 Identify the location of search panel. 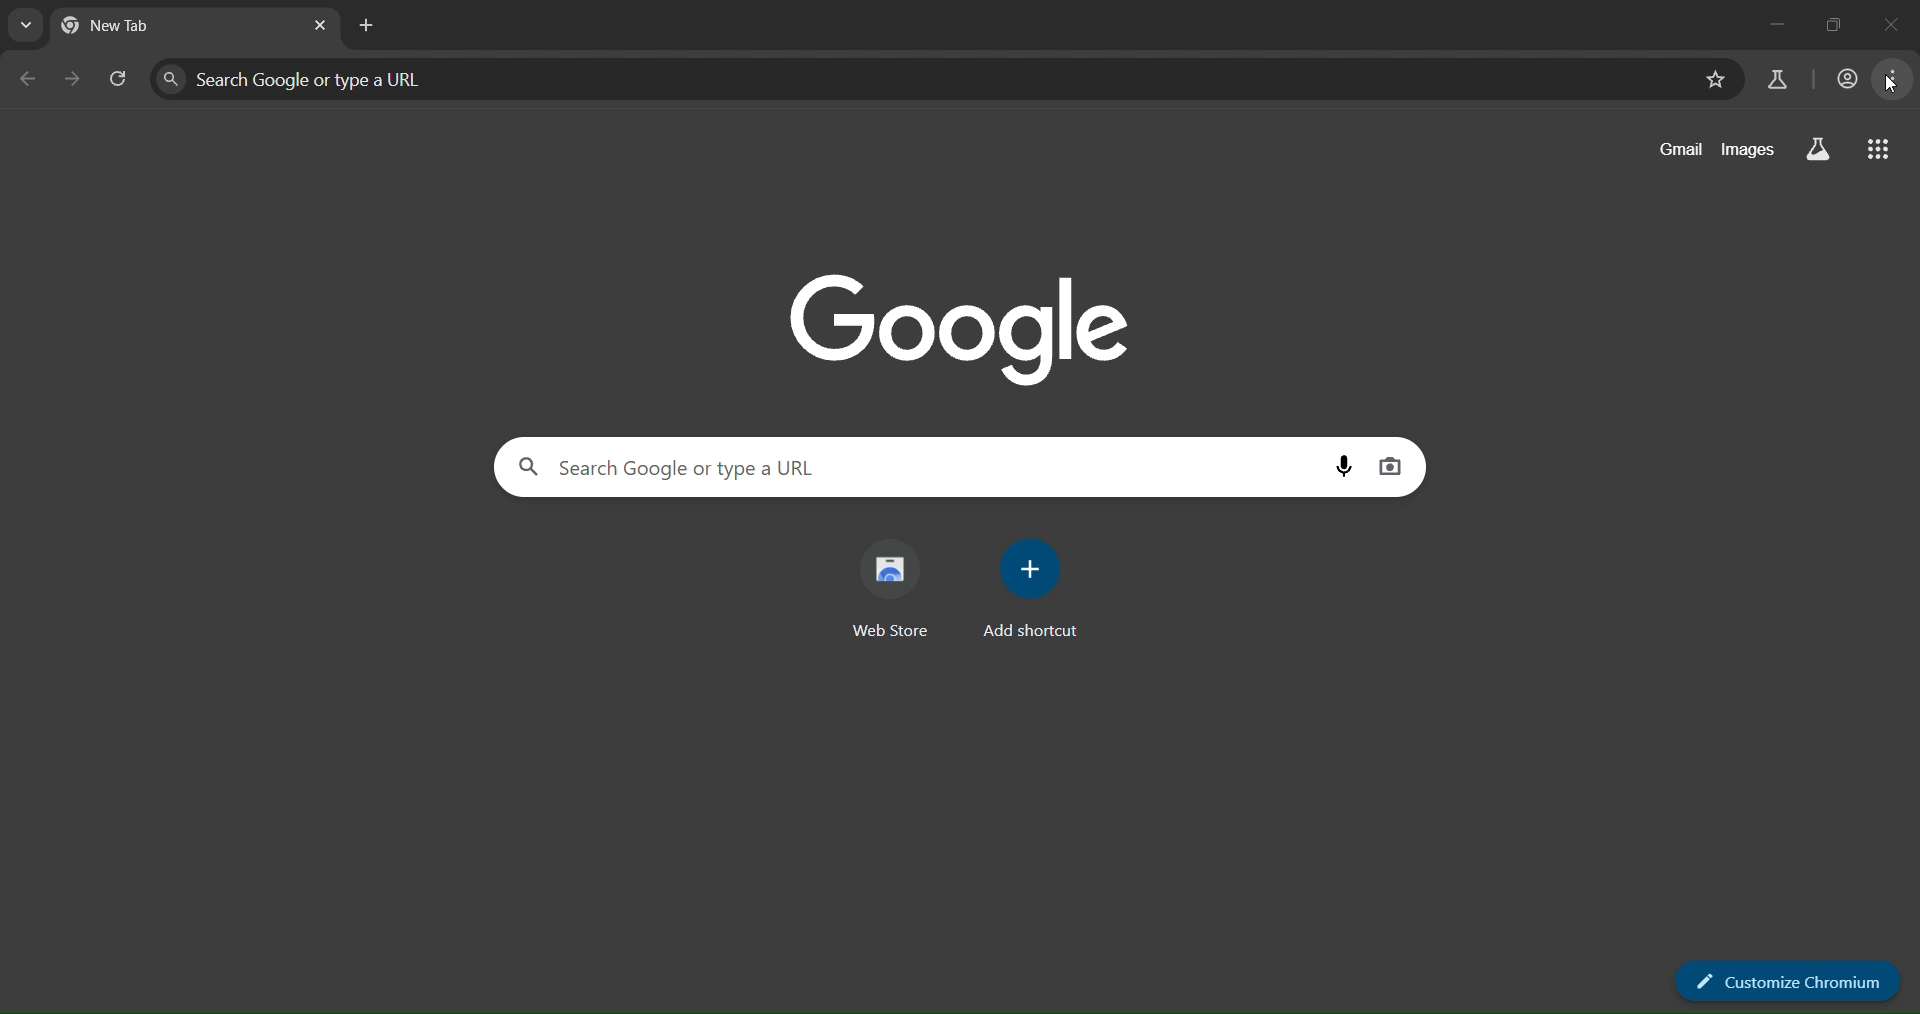
(926, 81).